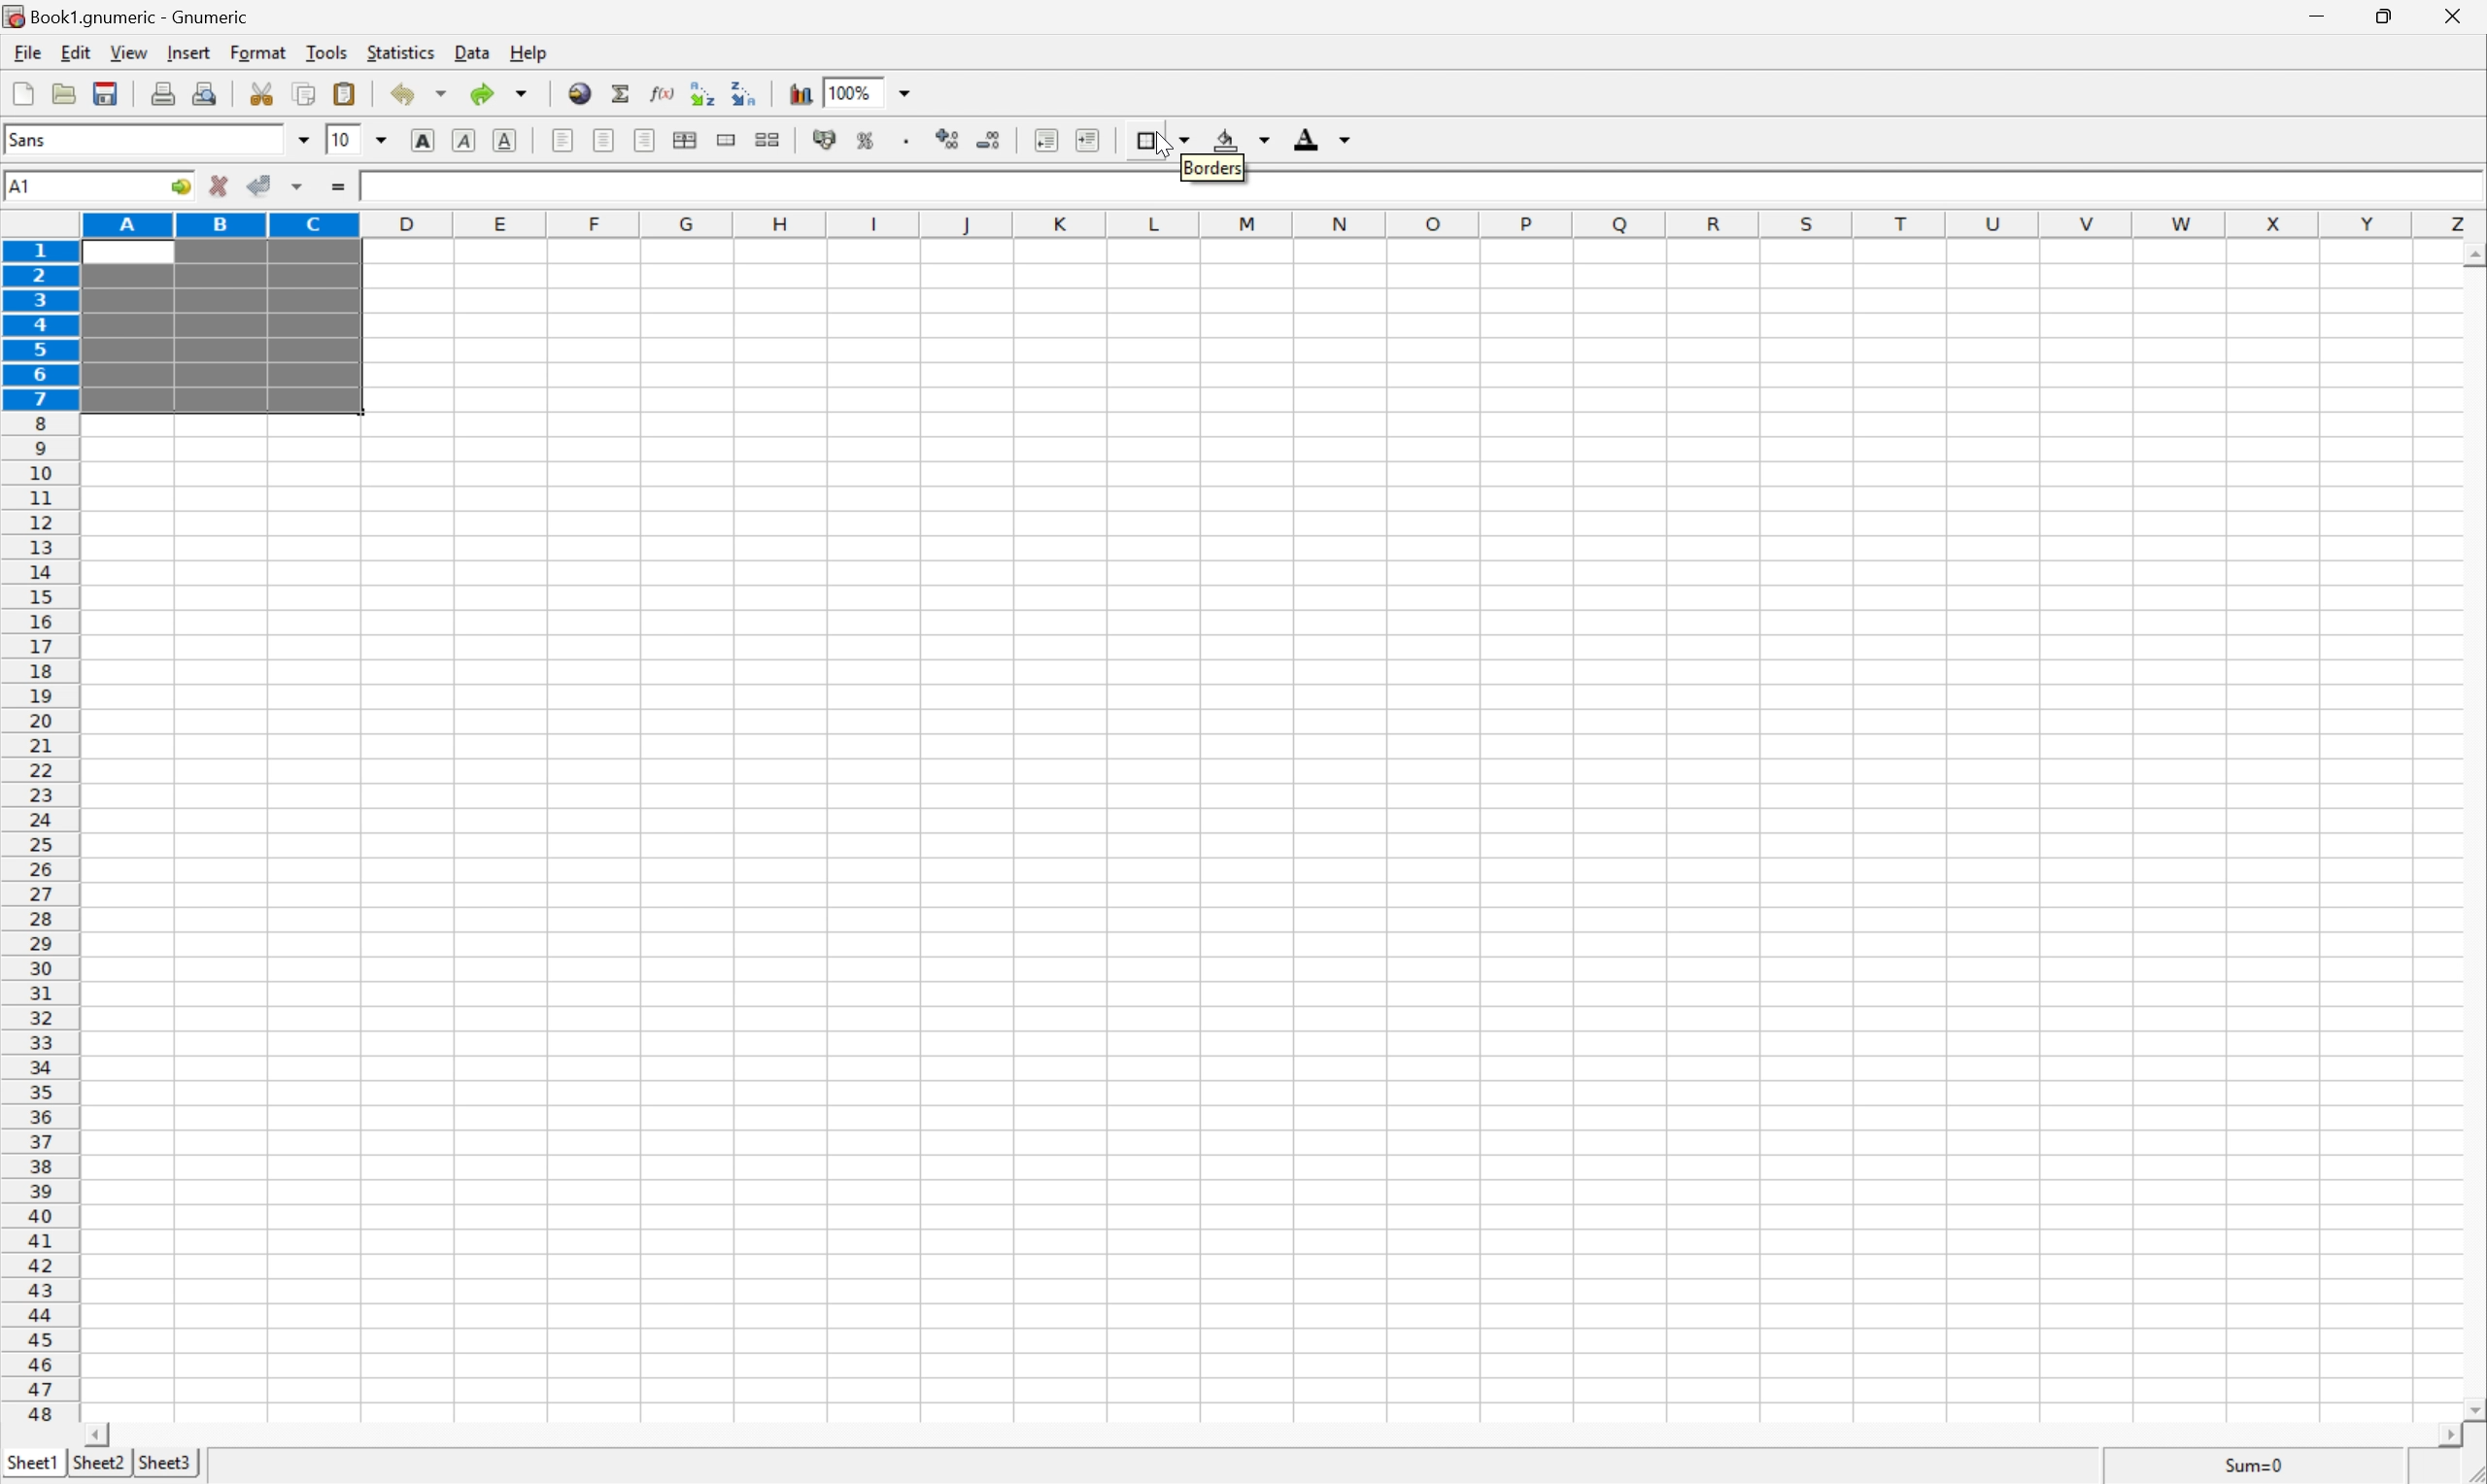  I want to click on borders, so click(1213, 165).